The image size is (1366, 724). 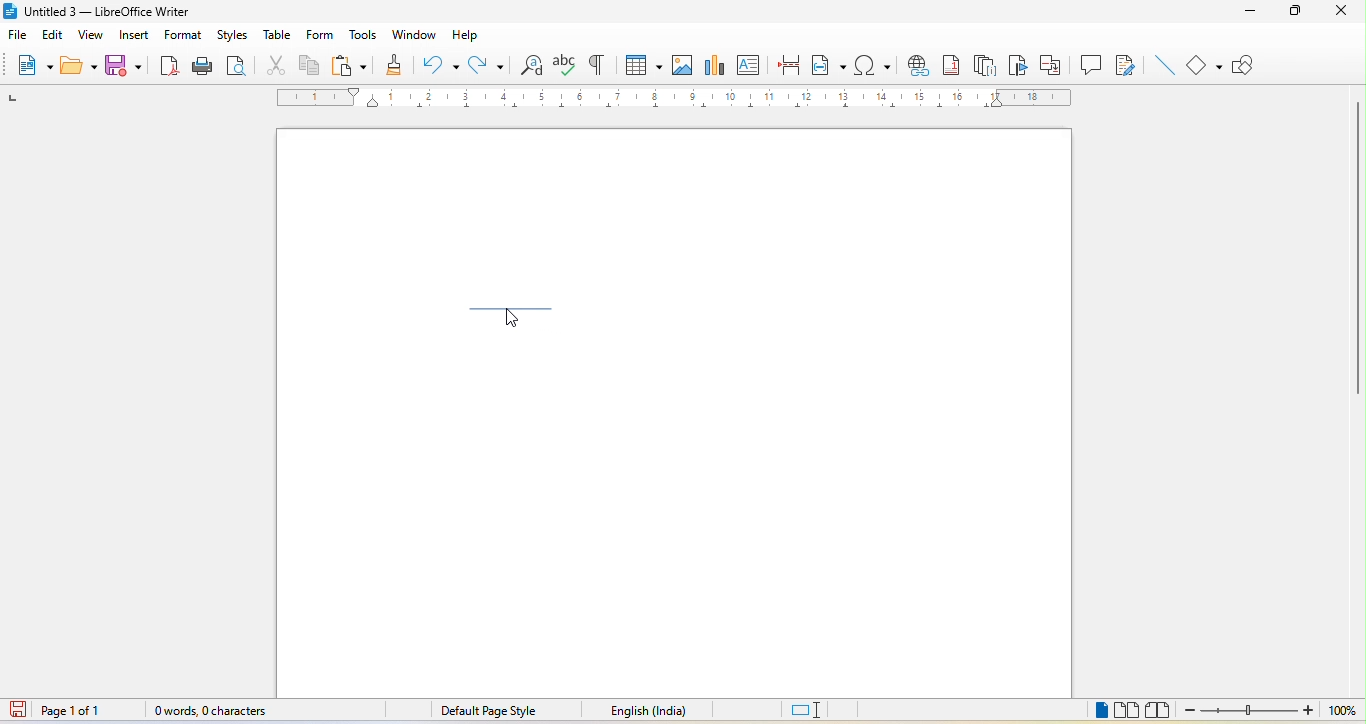 I want to click on find and replace, so click(x=532, y=65).